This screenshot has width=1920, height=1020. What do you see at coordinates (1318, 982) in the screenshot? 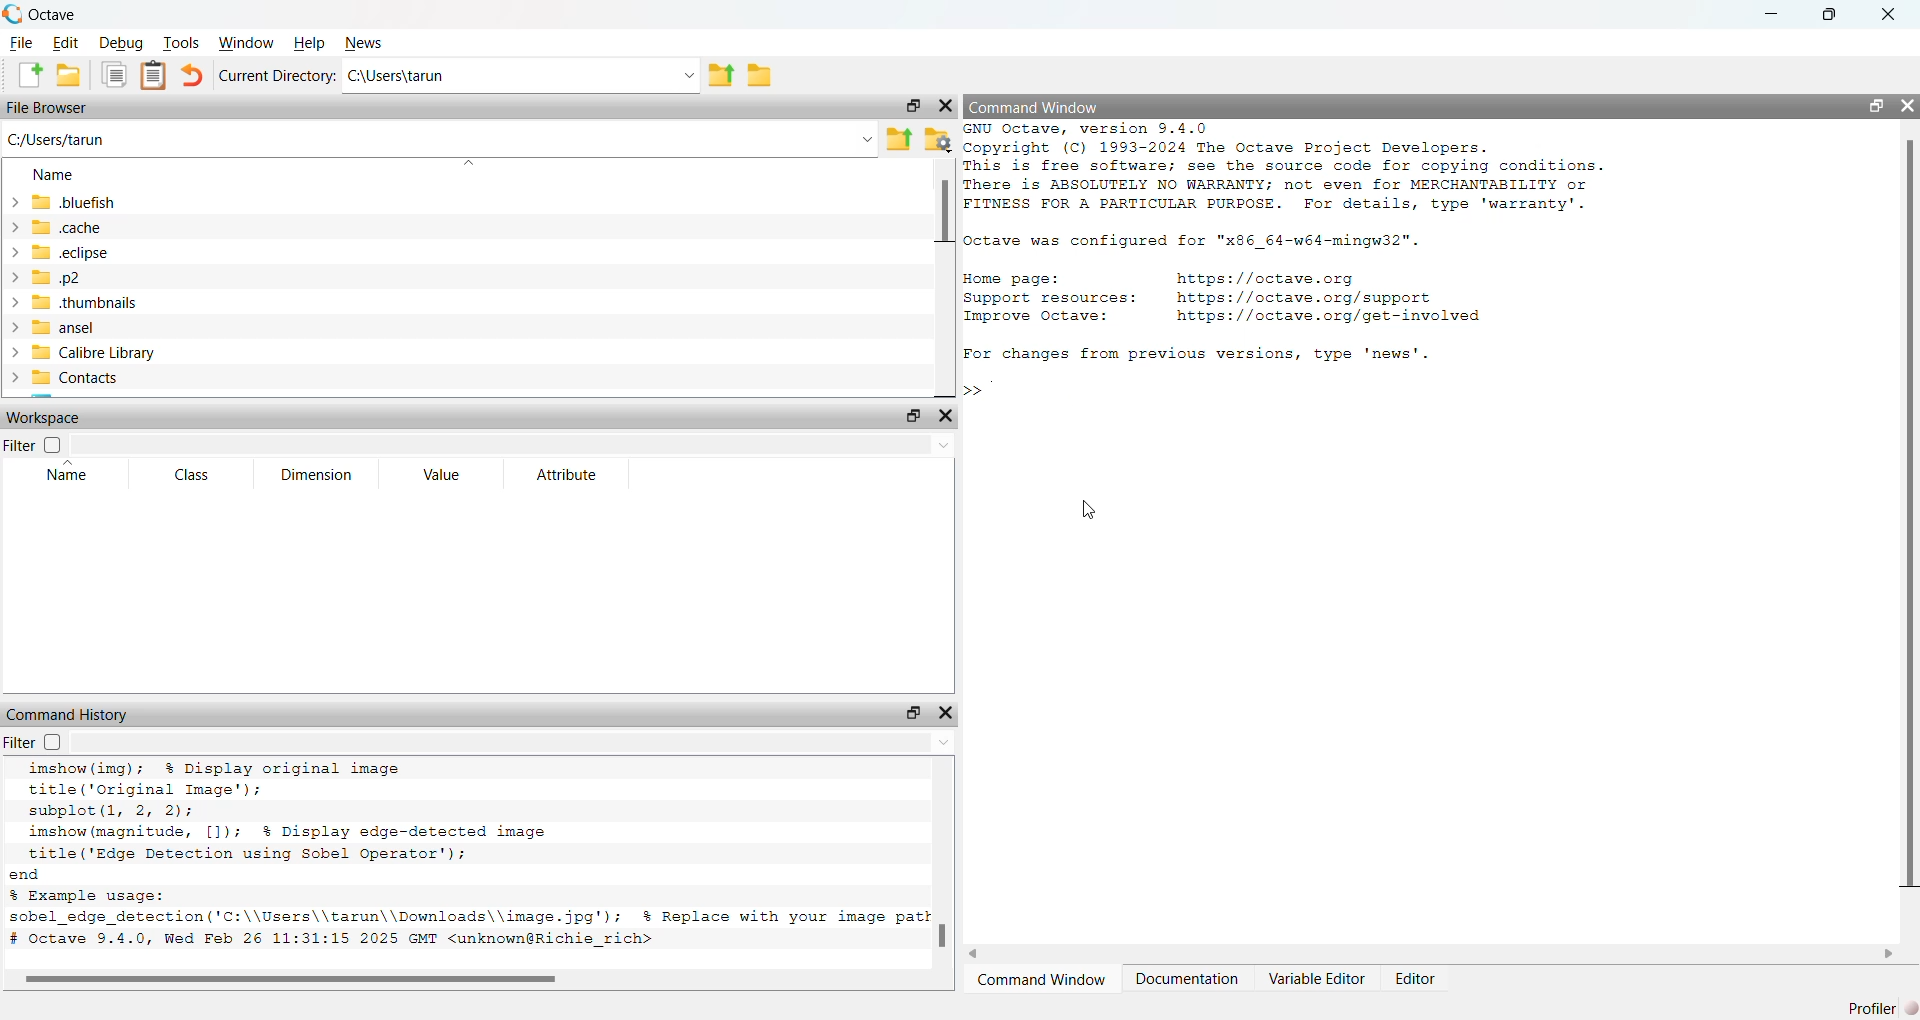
I see `Variable Editor` at bounding box center [1318, 982].